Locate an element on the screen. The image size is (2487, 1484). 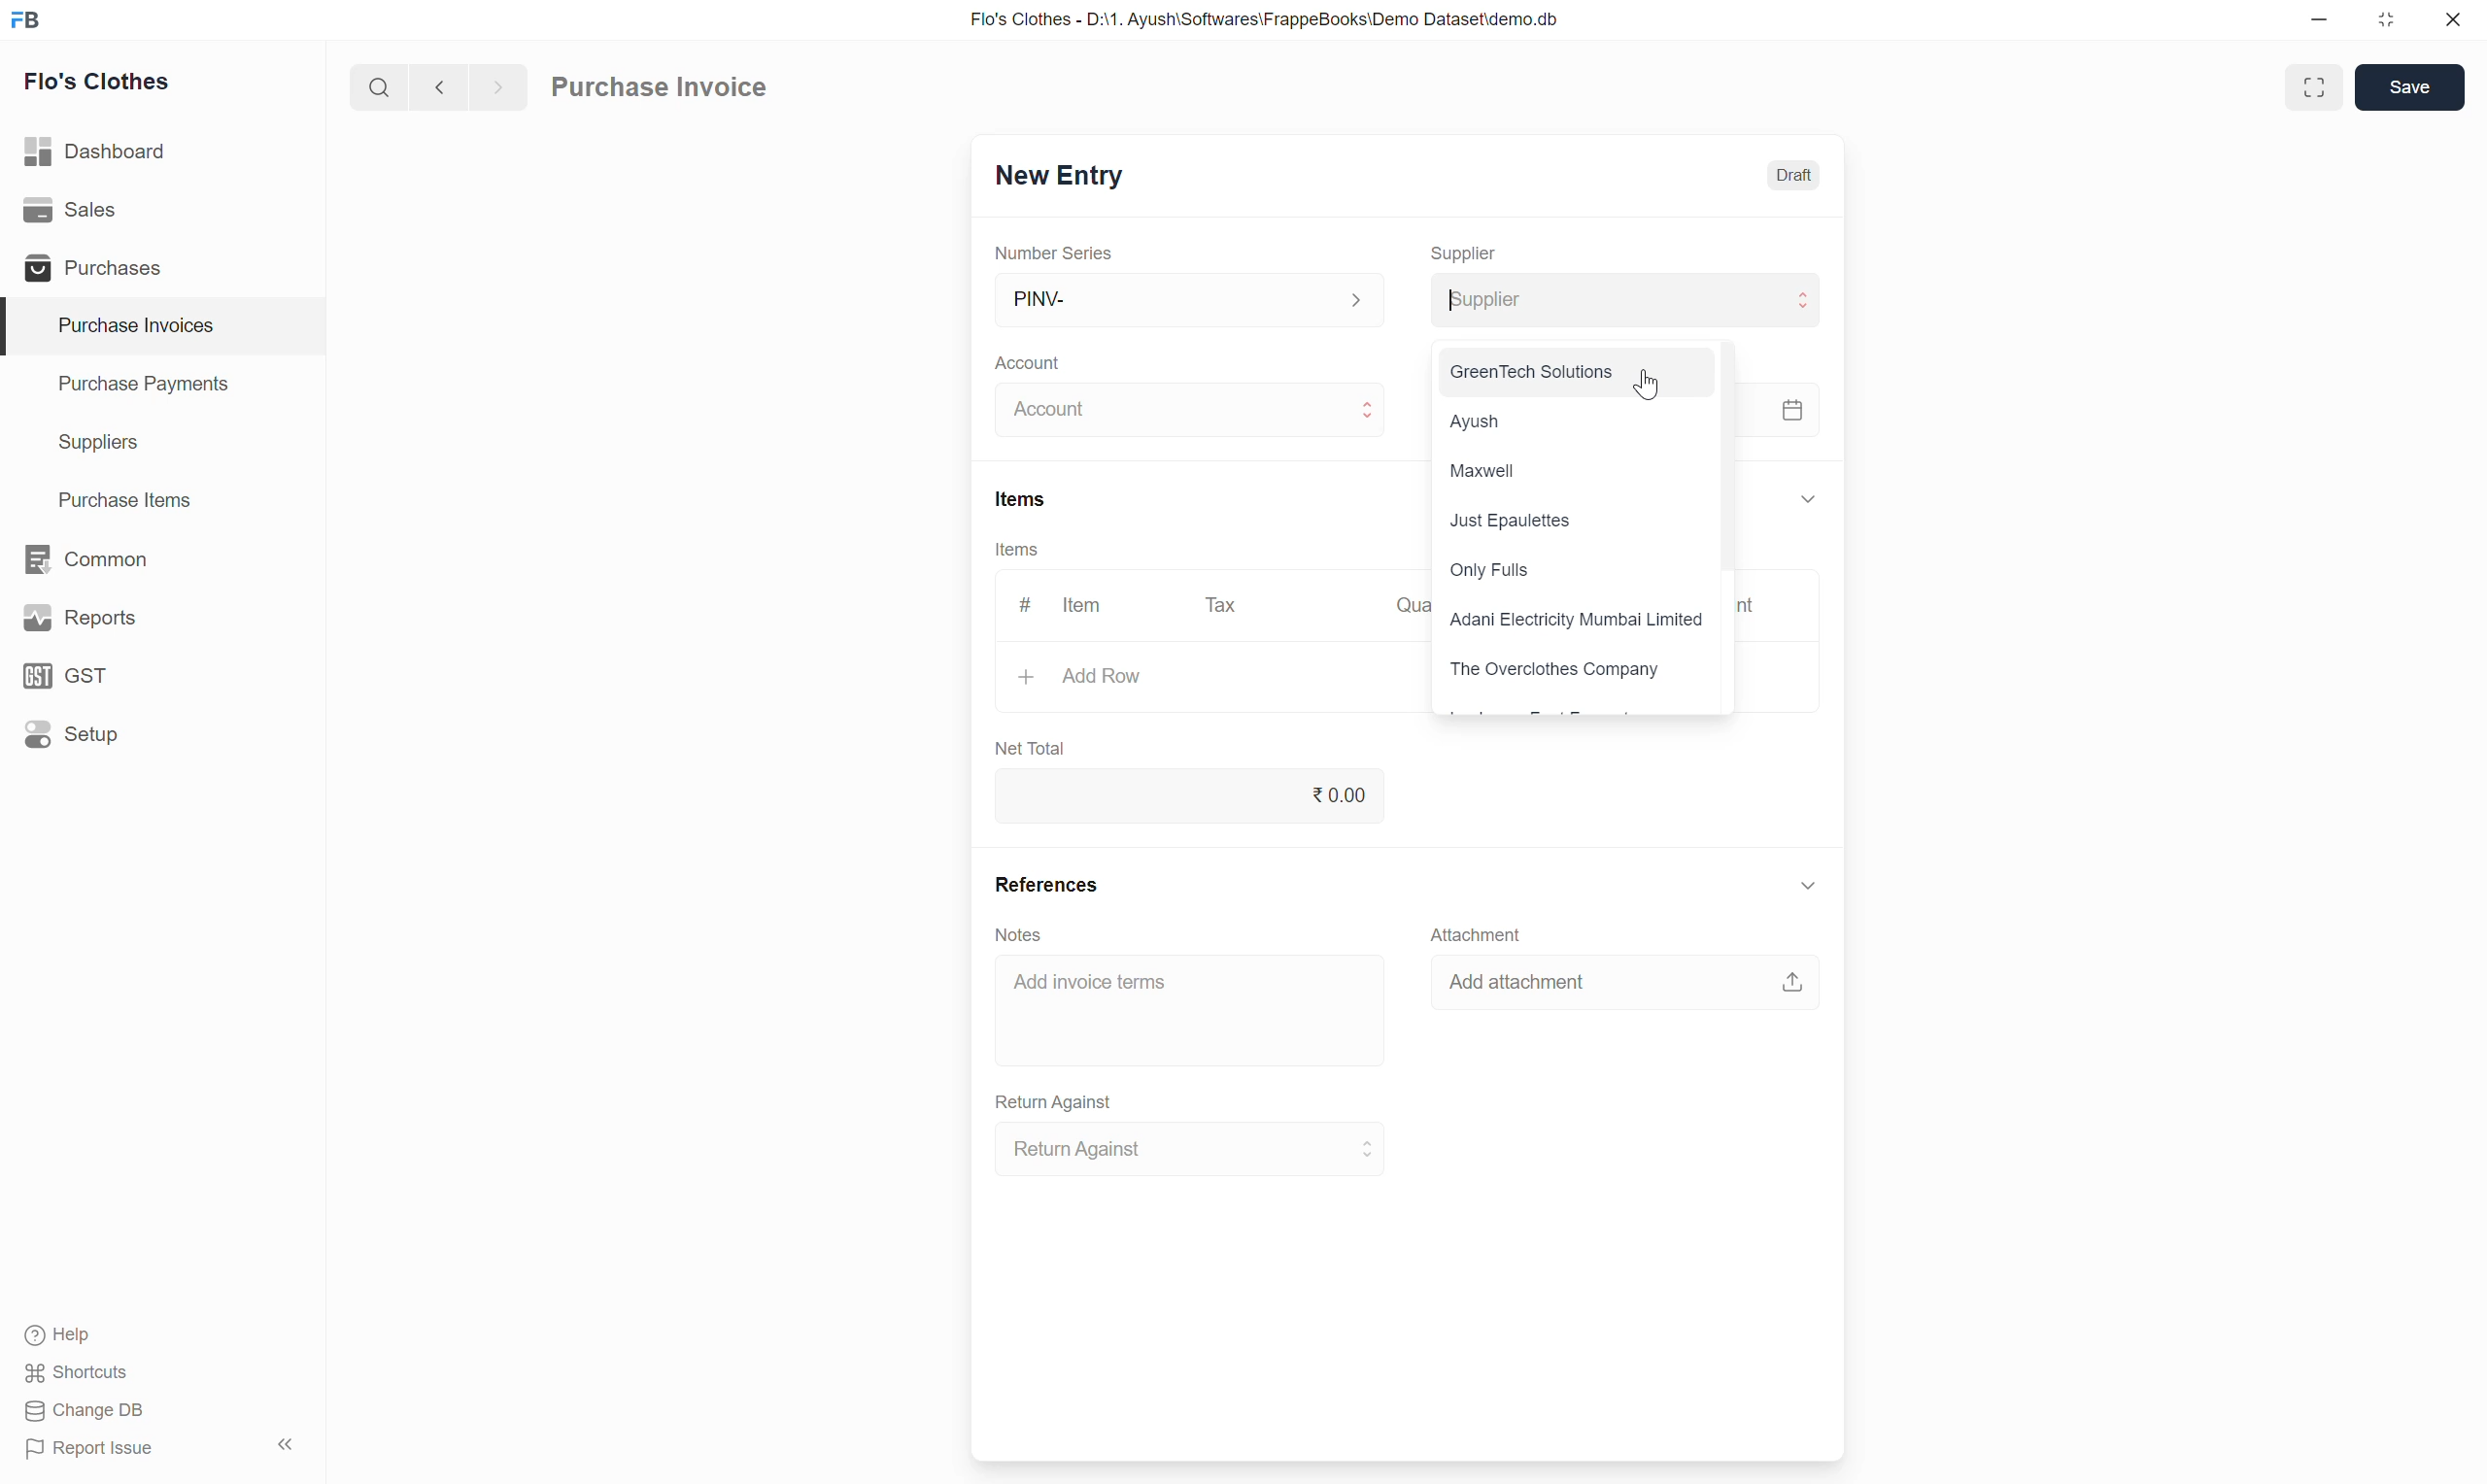
Return Against is located at coordinates (1056, 1102).